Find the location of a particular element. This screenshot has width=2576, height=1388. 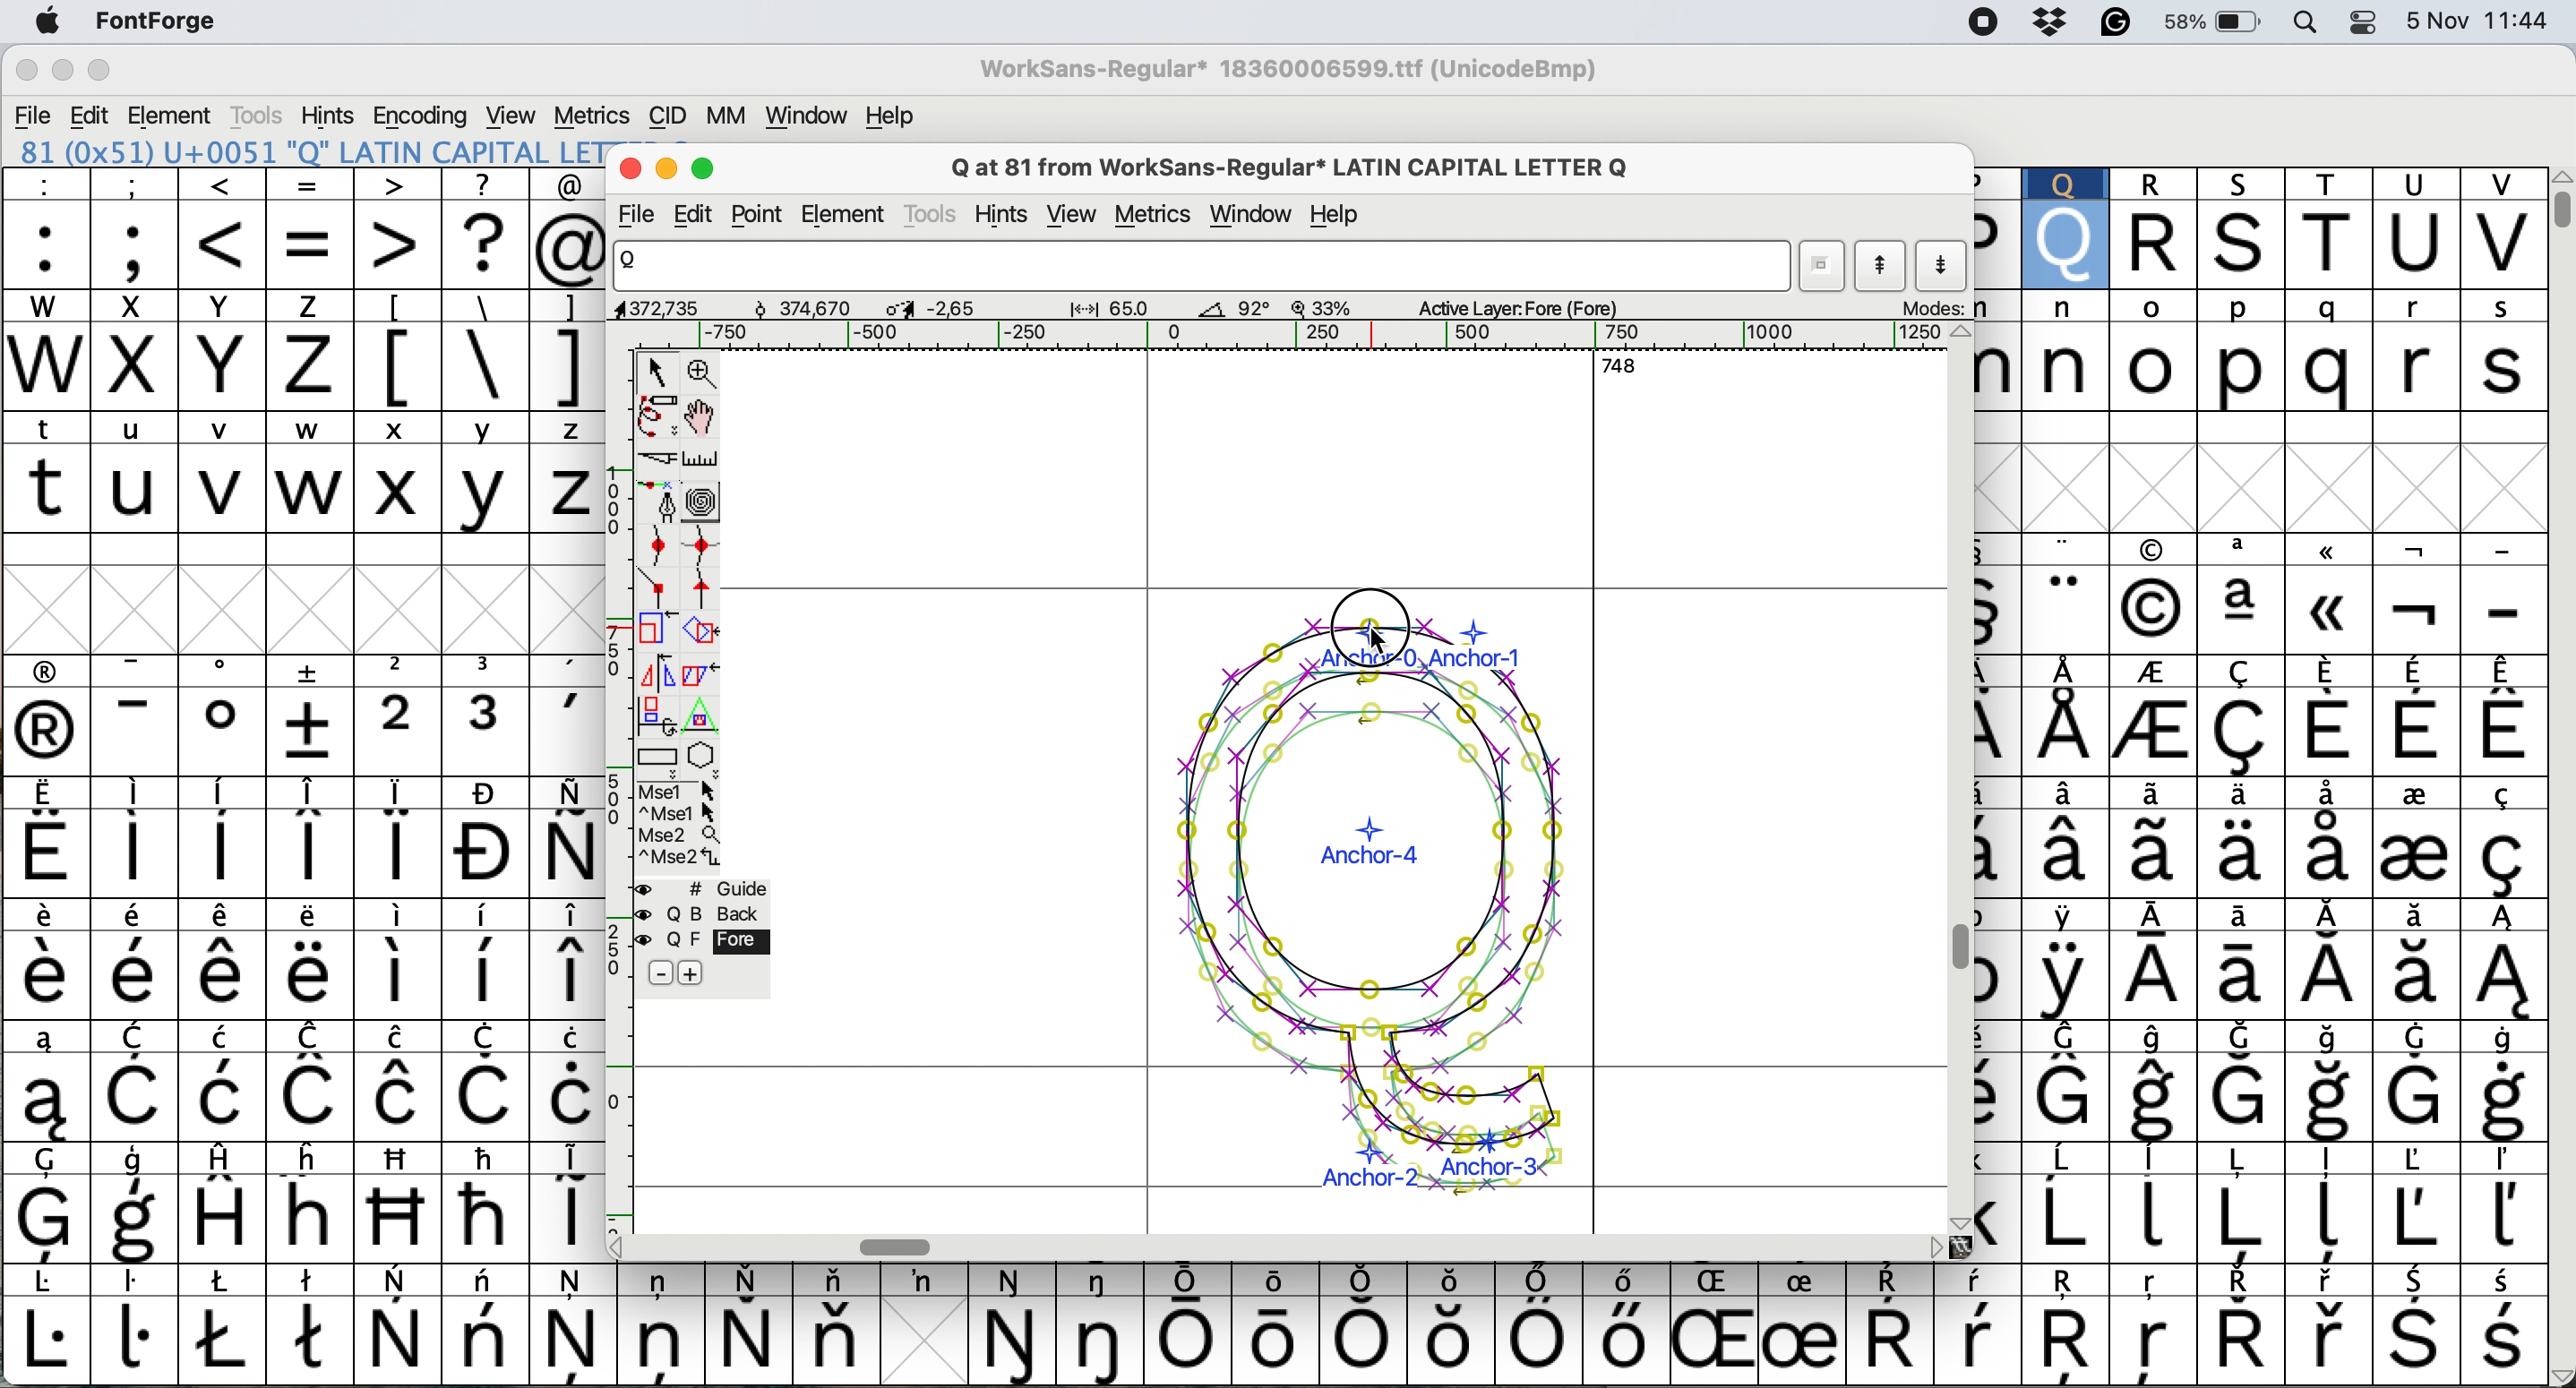

help is located at coordinates (886, 115).